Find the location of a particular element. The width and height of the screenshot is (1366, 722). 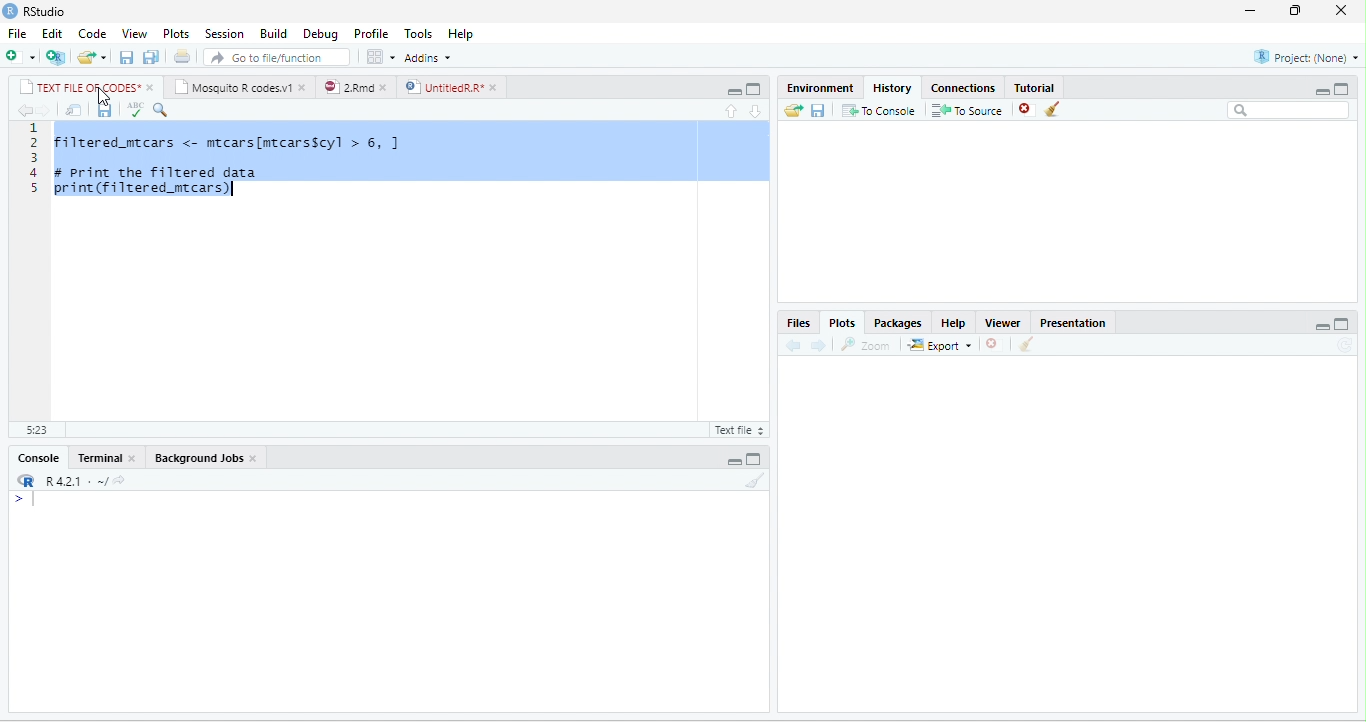

refresh is located at coordinates (1345, 345).